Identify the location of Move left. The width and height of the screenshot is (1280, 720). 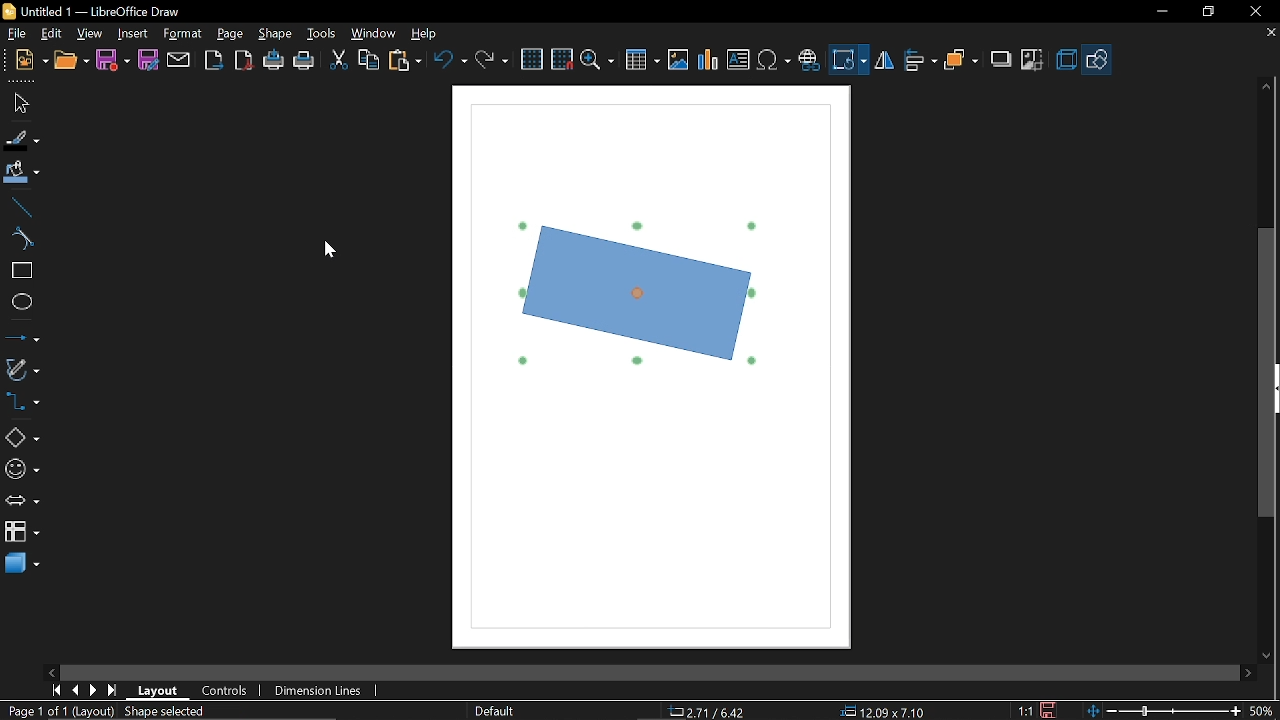
(51, 672).